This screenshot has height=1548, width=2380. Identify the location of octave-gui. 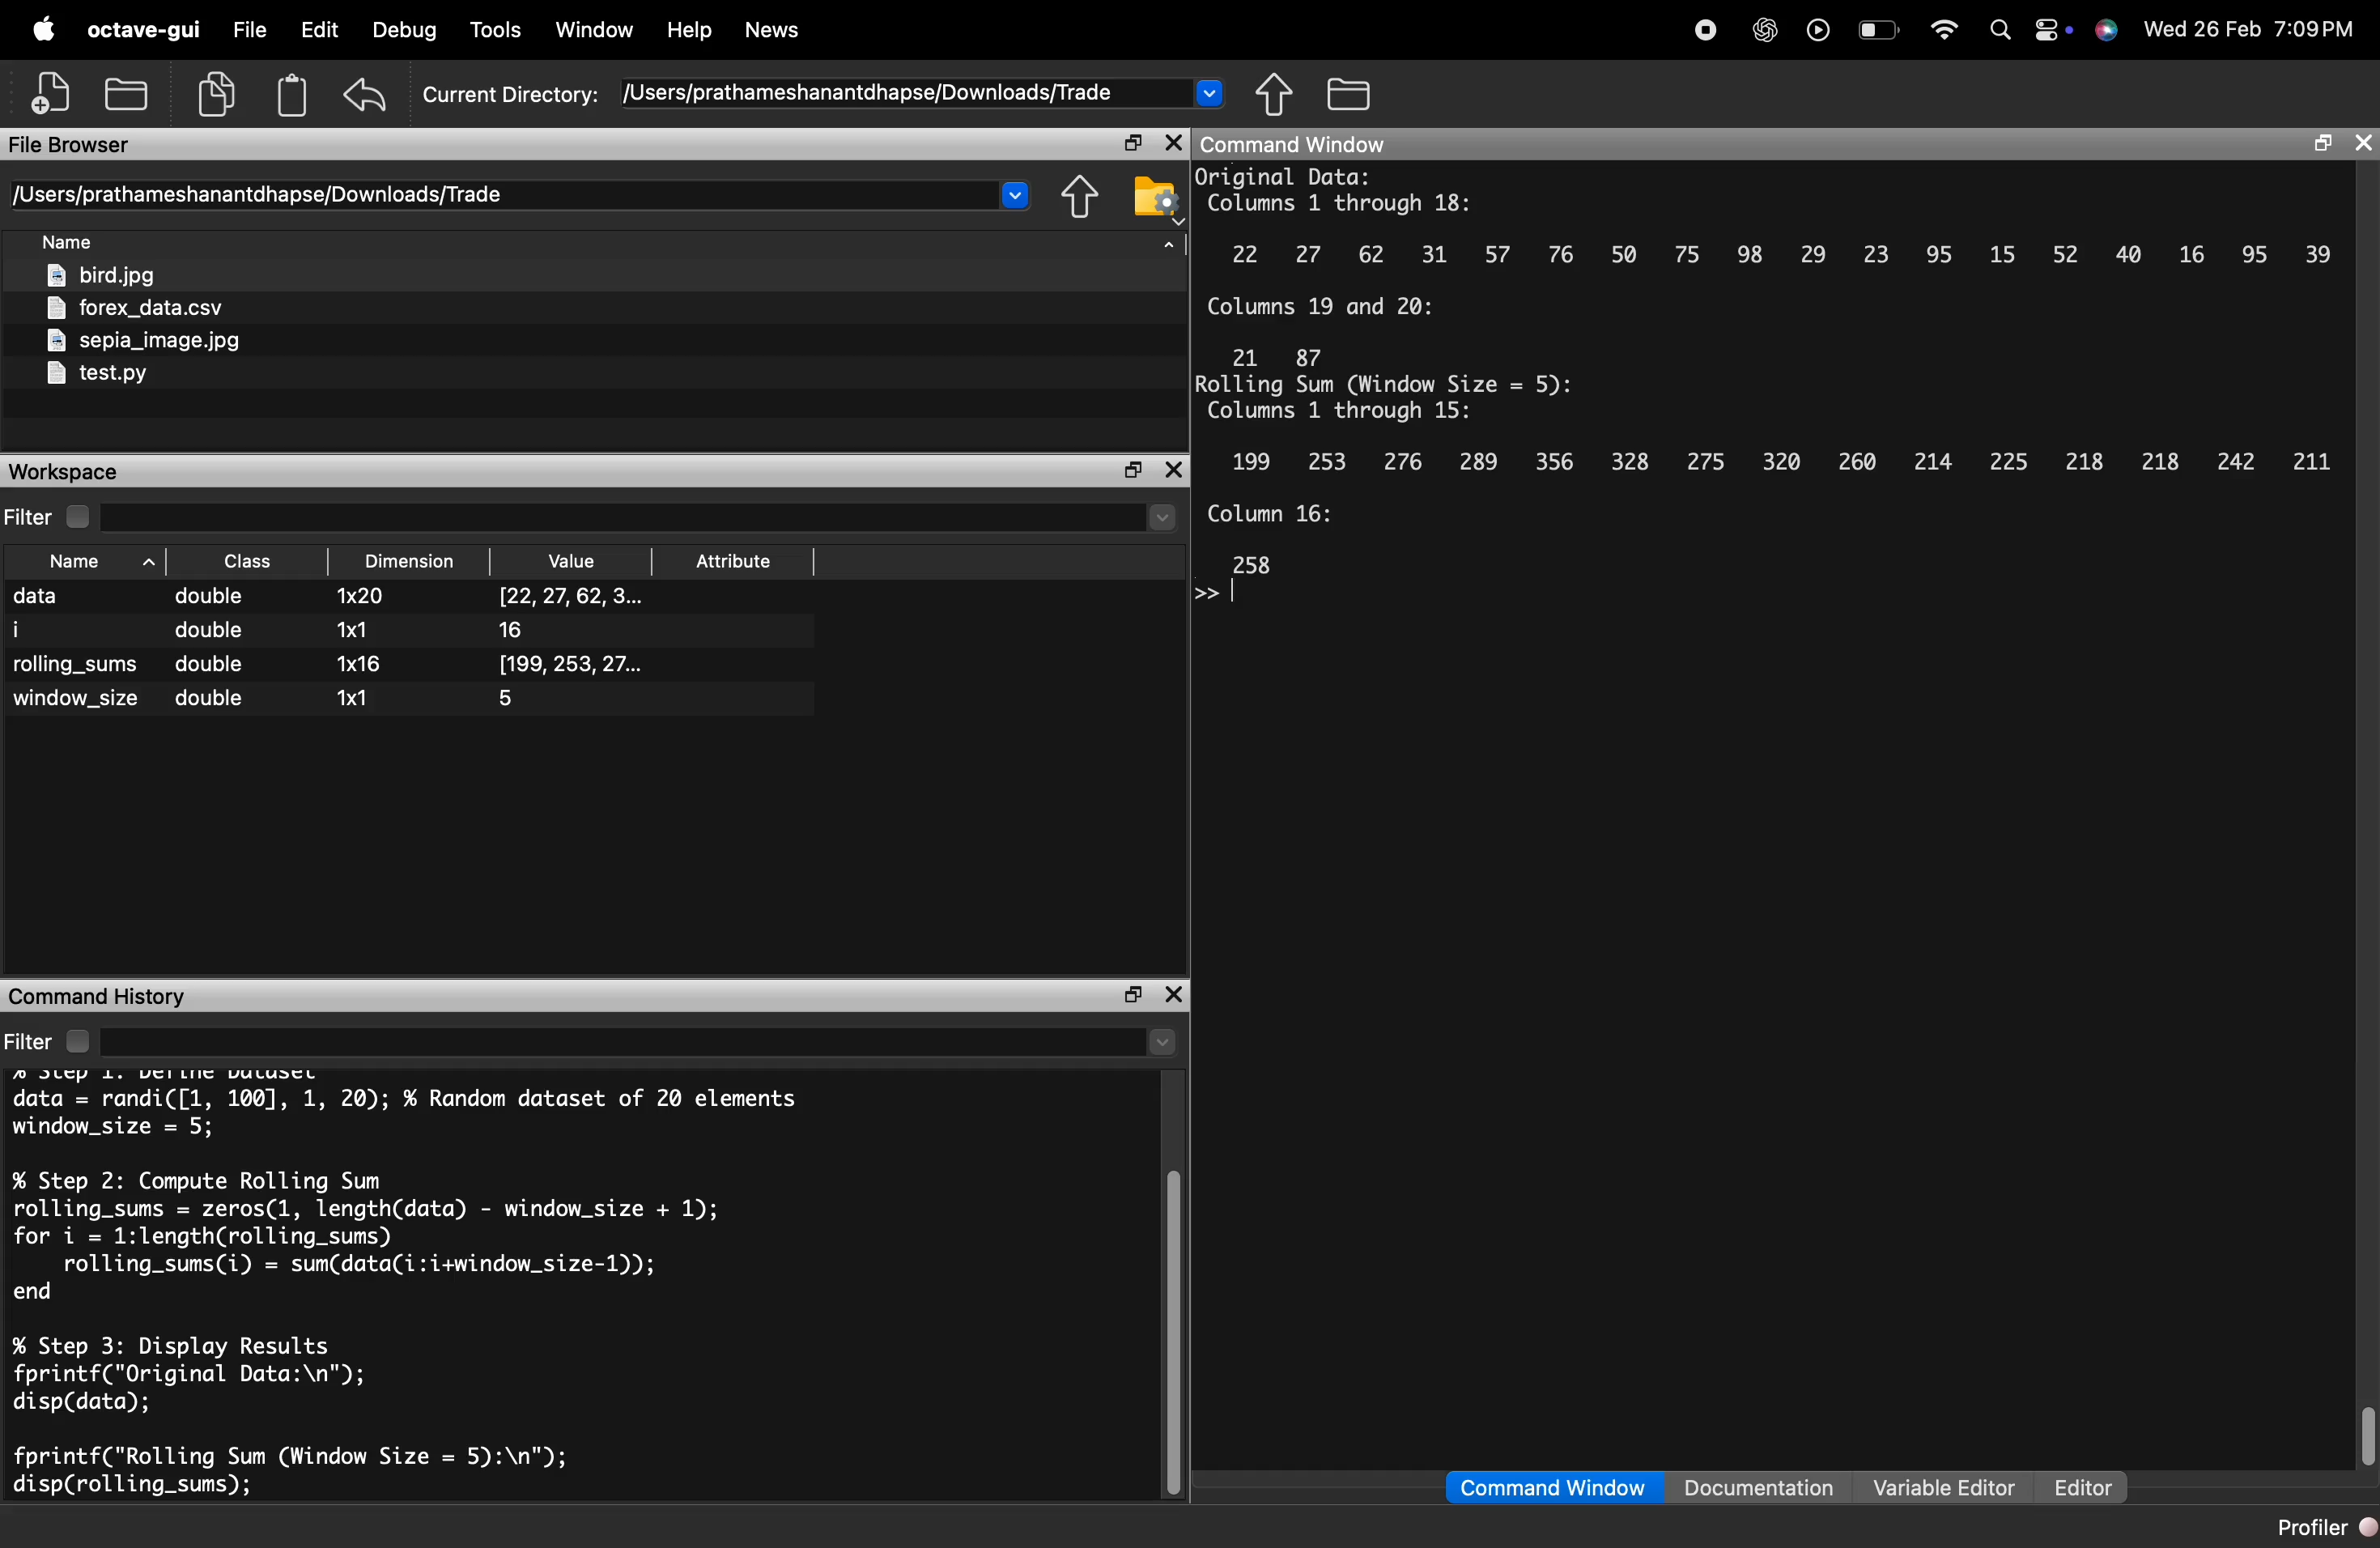
(147, 31).